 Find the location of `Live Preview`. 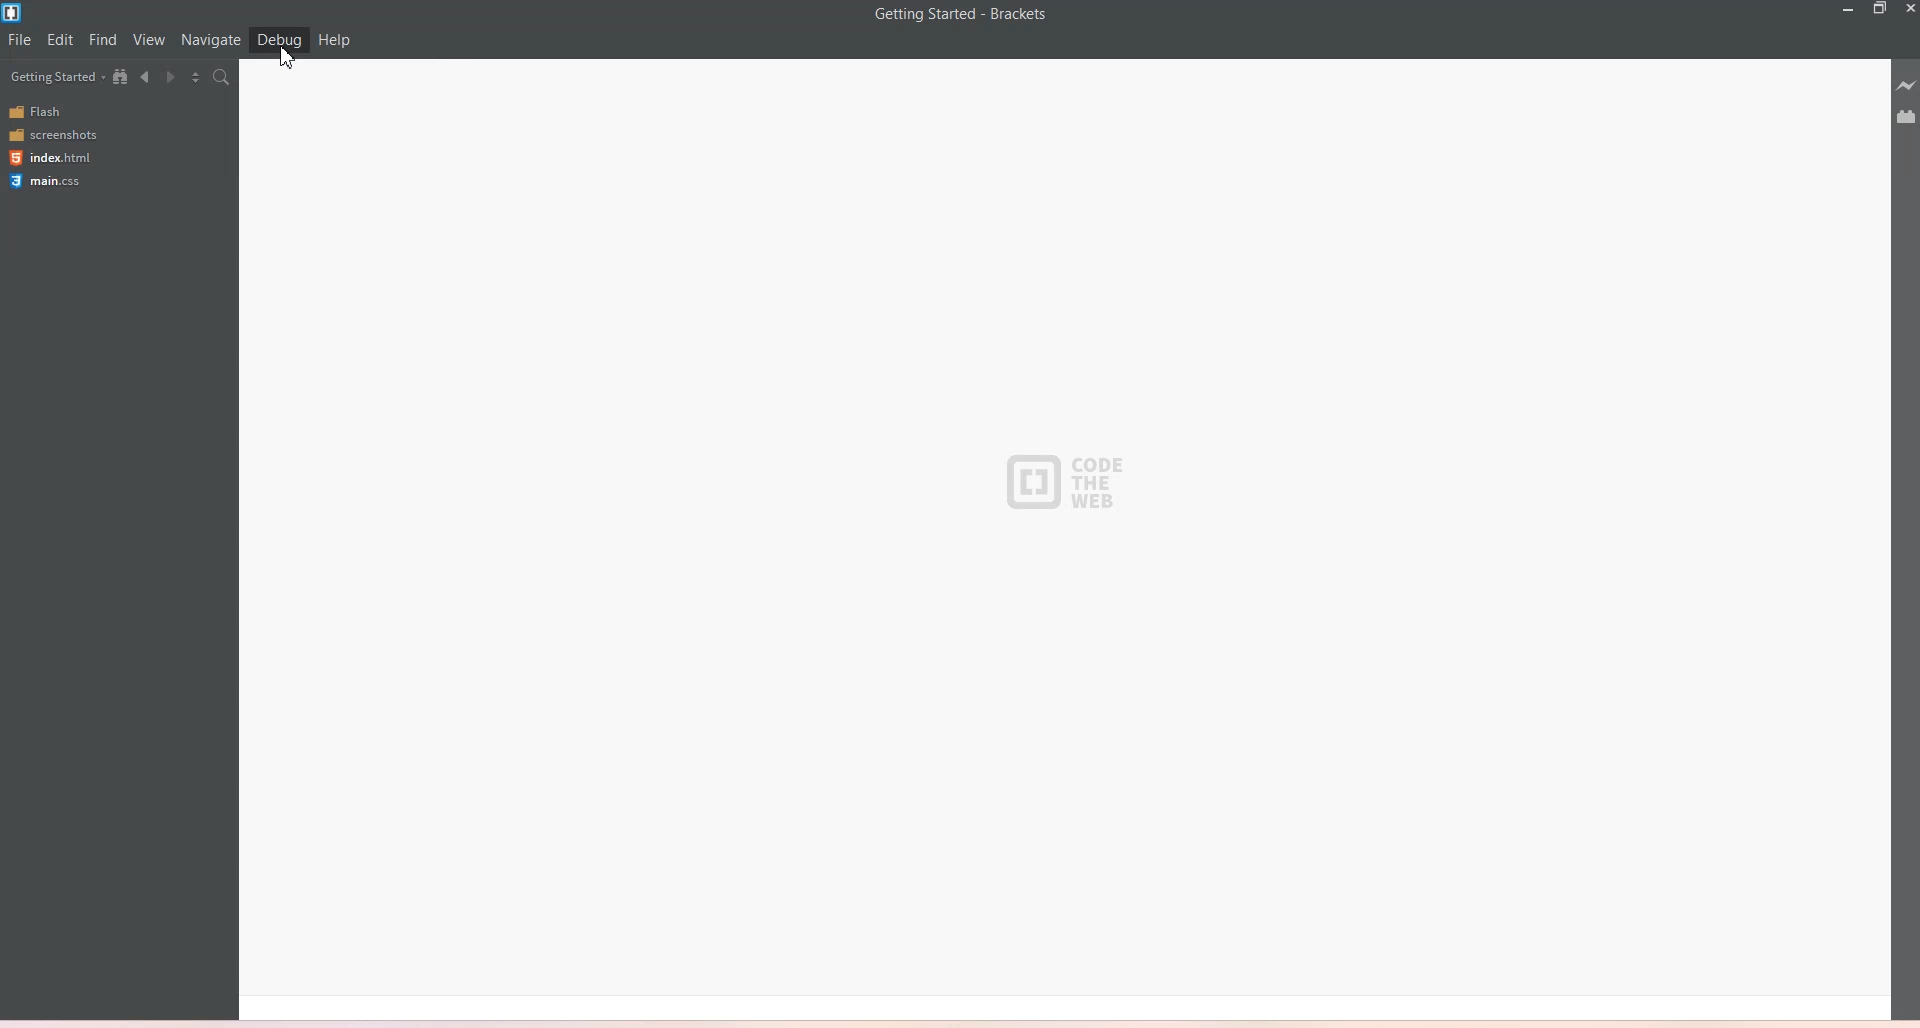

Live Preview is located at coordinates (1903, 86).